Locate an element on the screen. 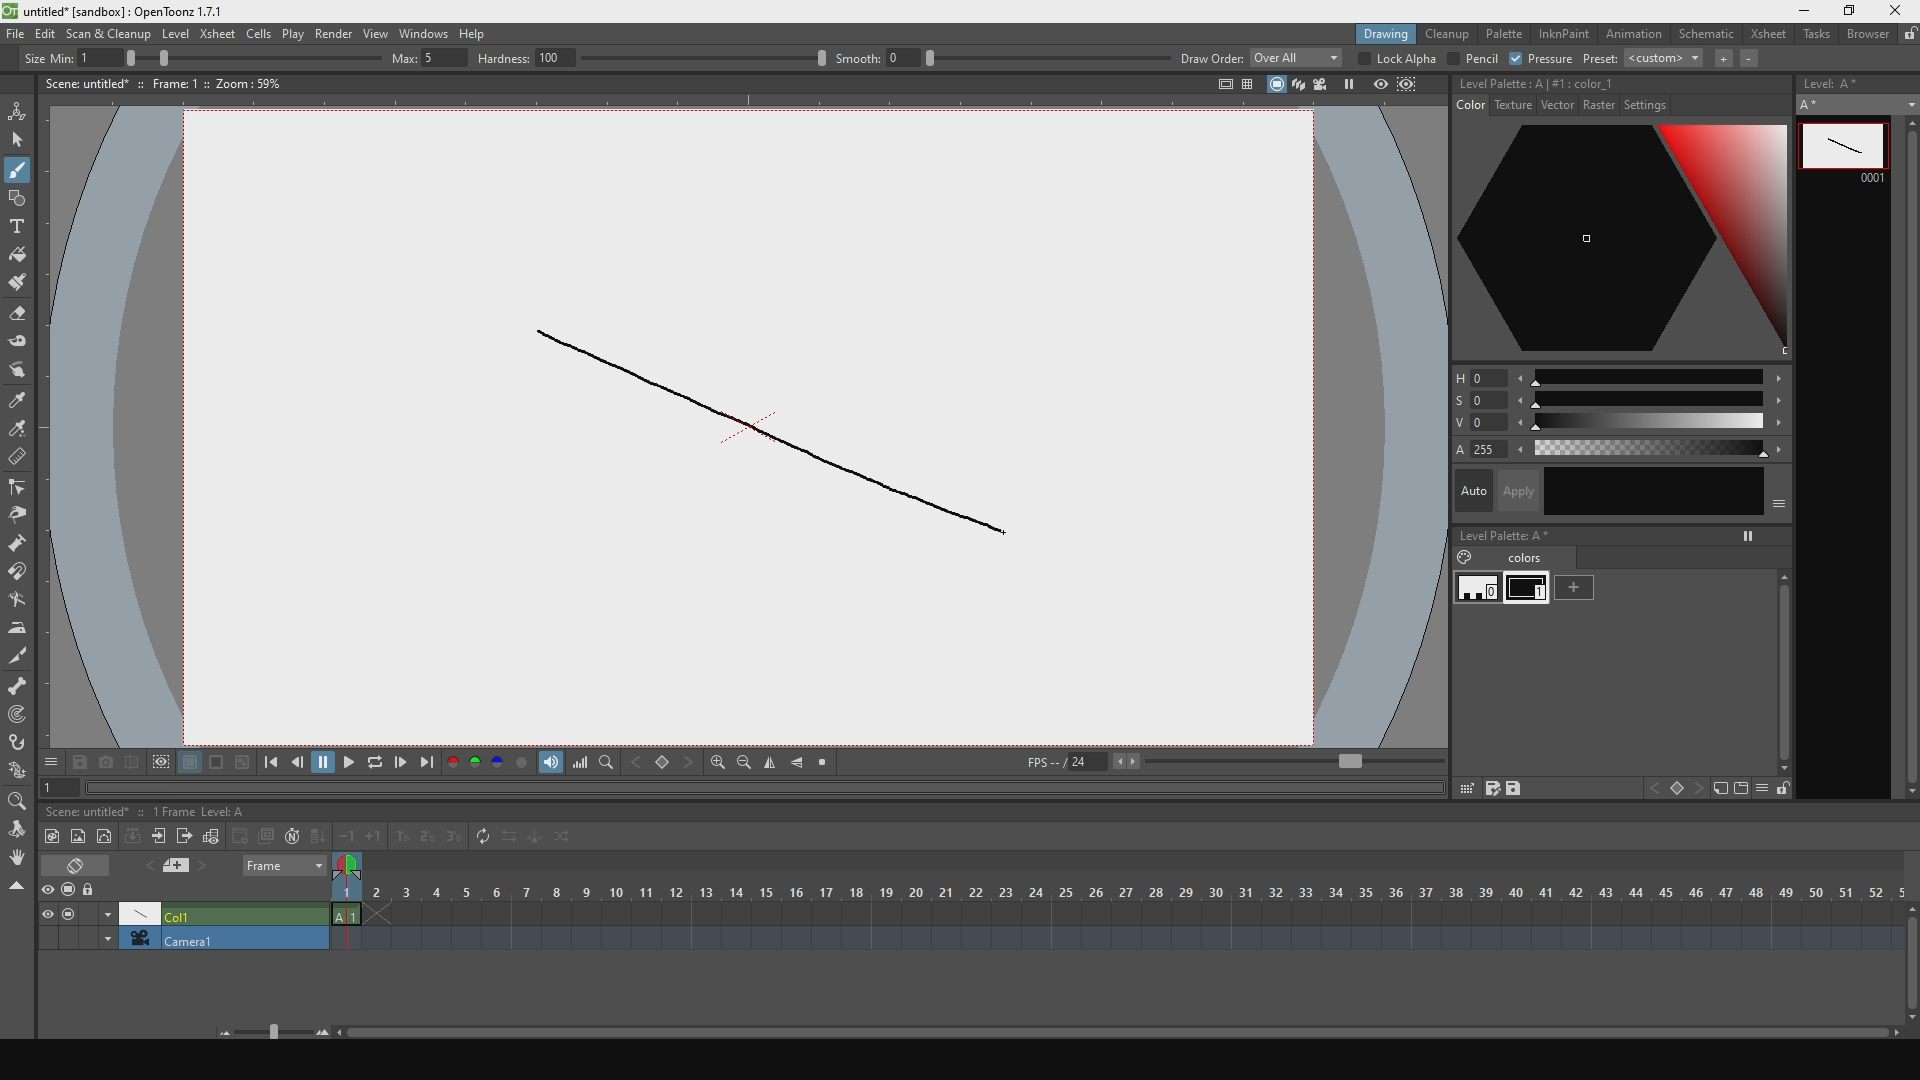  A is located at coordinates (1857, 105).